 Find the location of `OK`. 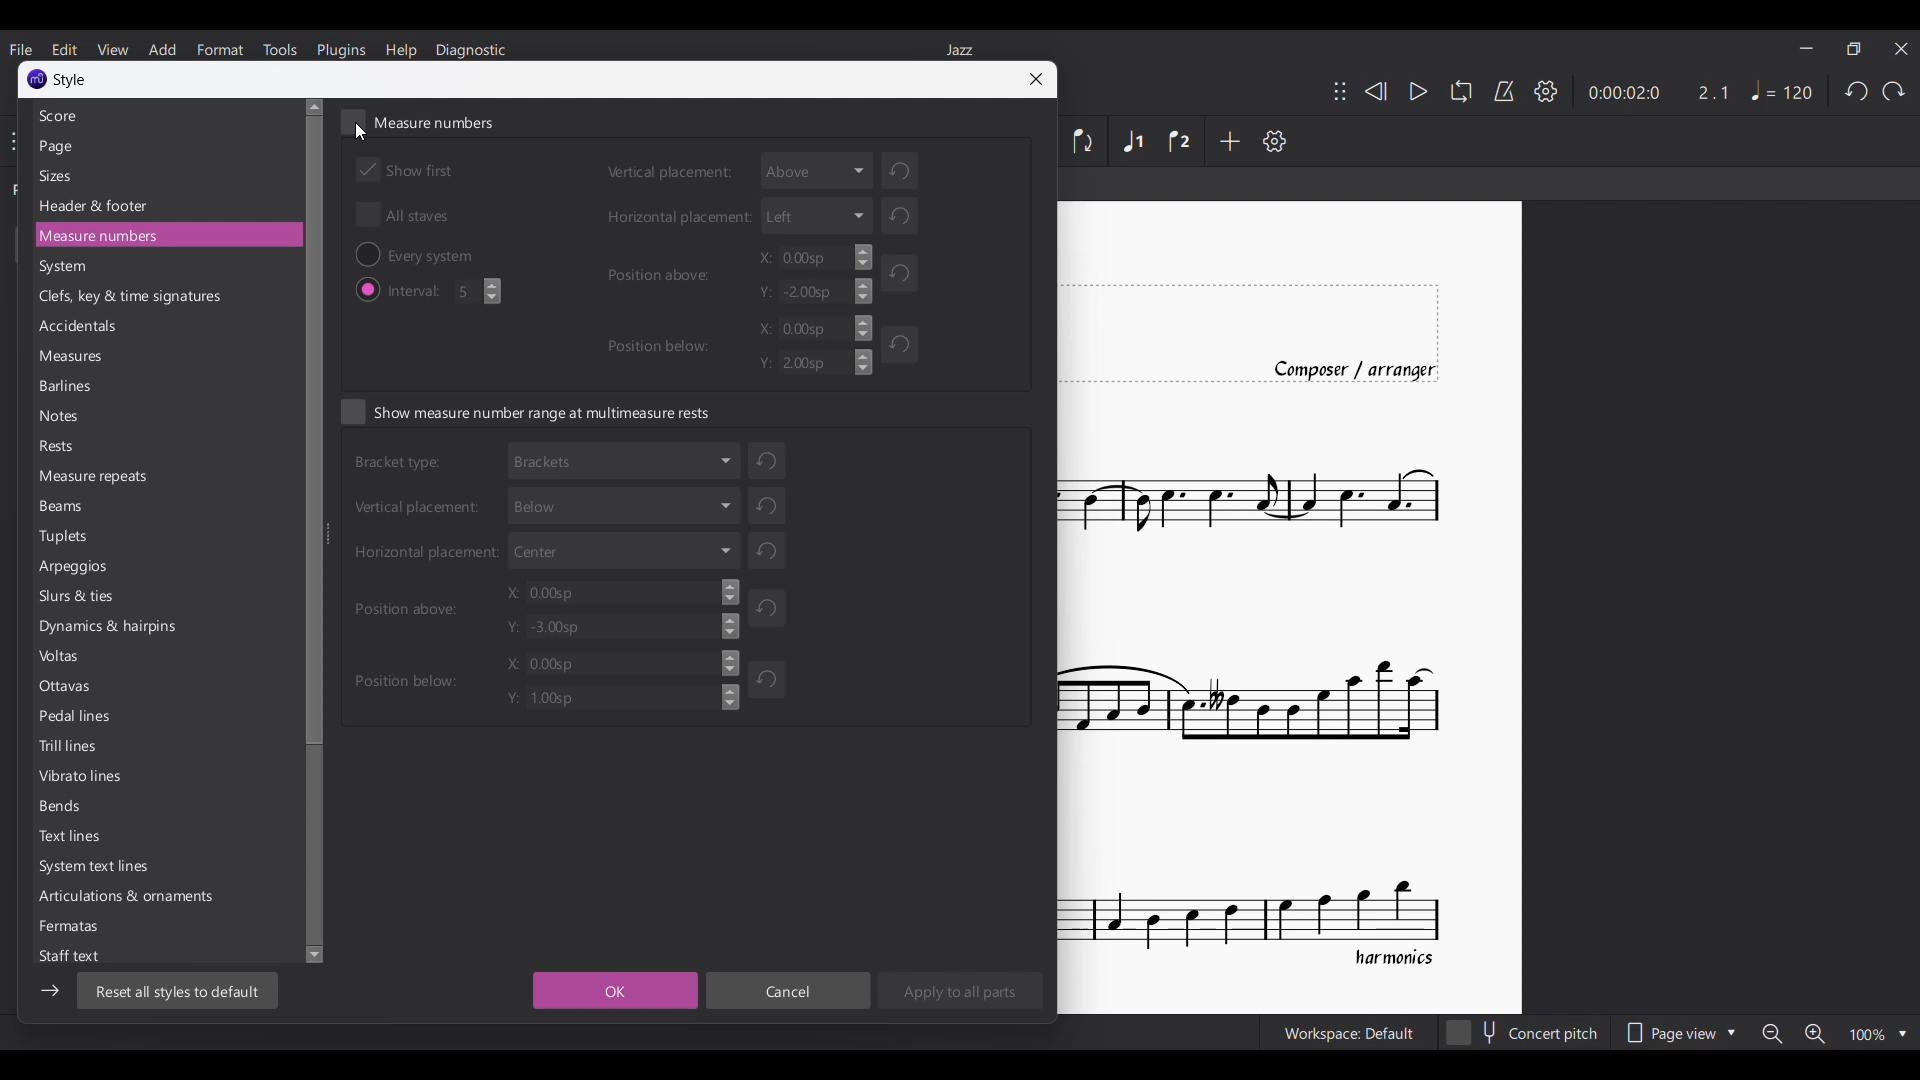

OK is located at coordinates (615, 991).